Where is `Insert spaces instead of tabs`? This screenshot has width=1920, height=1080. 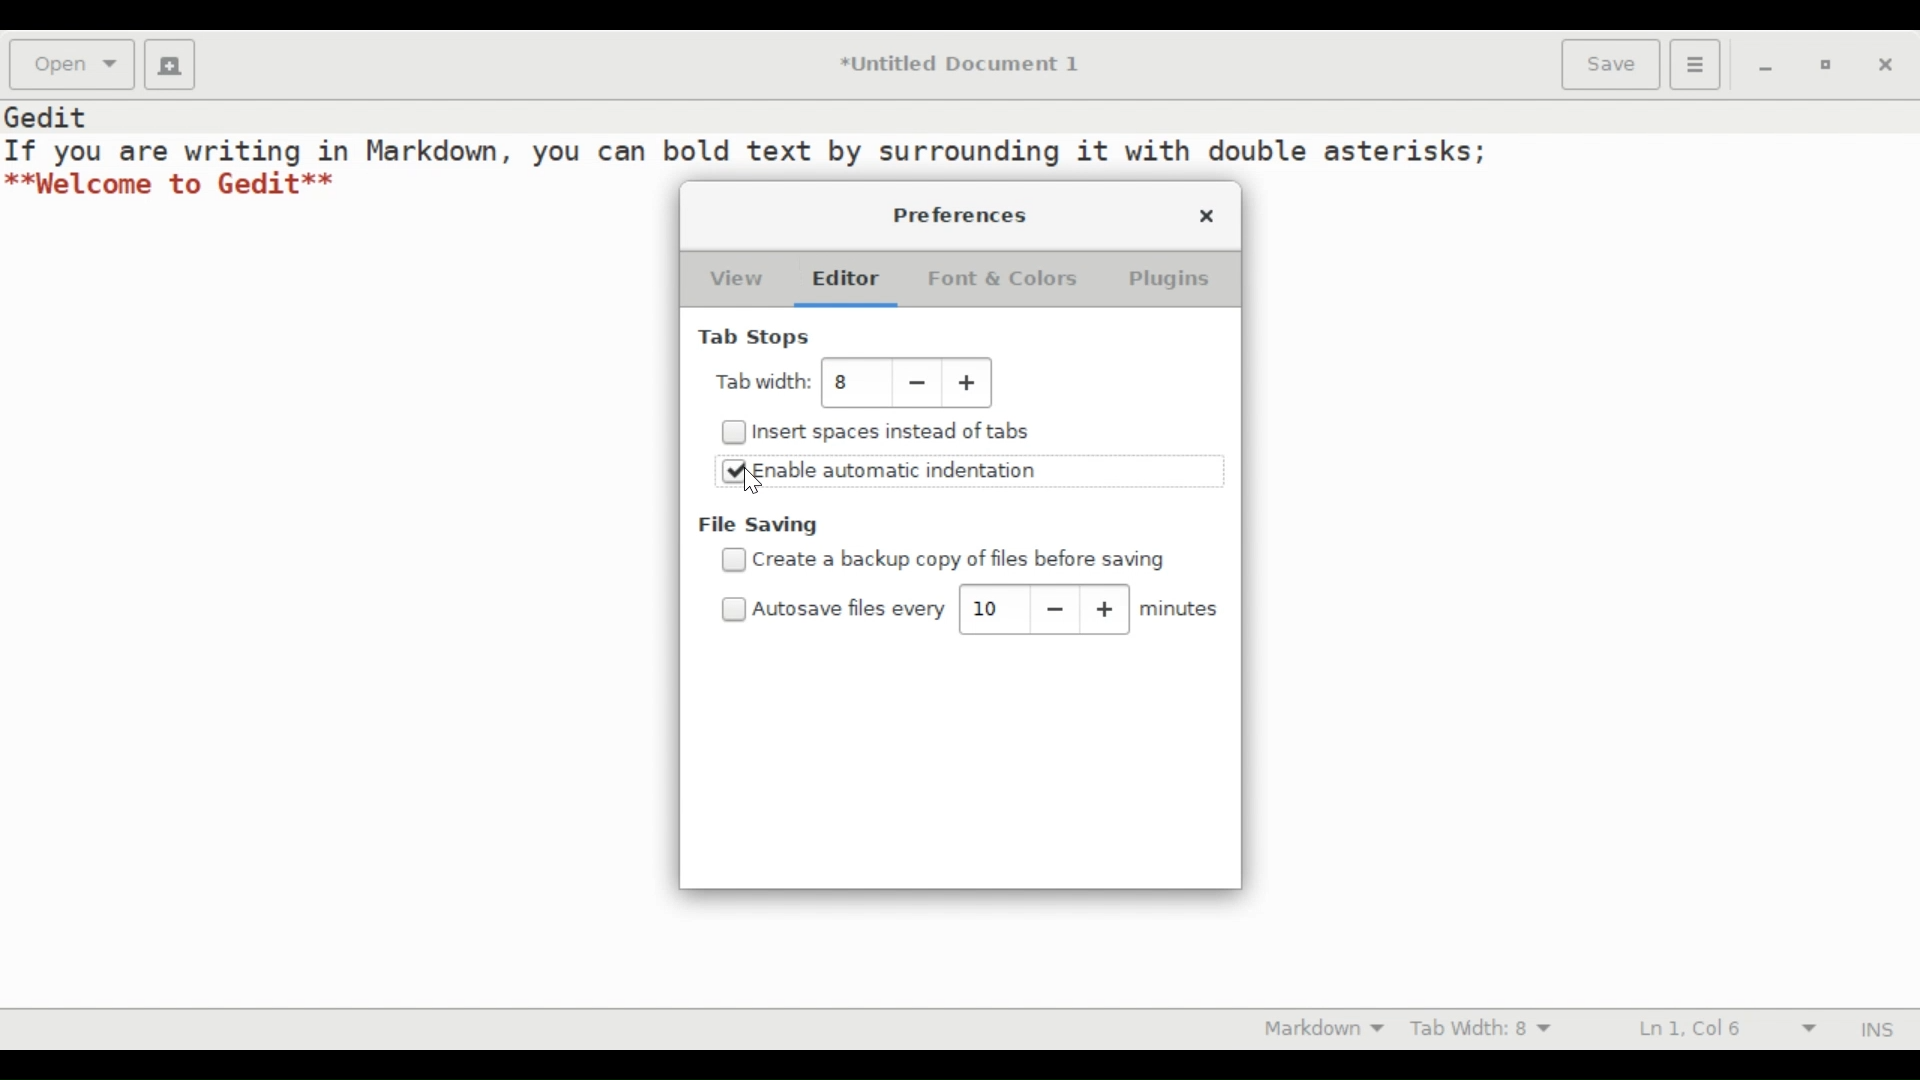 Insert spaces instead of tabs is located at coordinates (893, 431).